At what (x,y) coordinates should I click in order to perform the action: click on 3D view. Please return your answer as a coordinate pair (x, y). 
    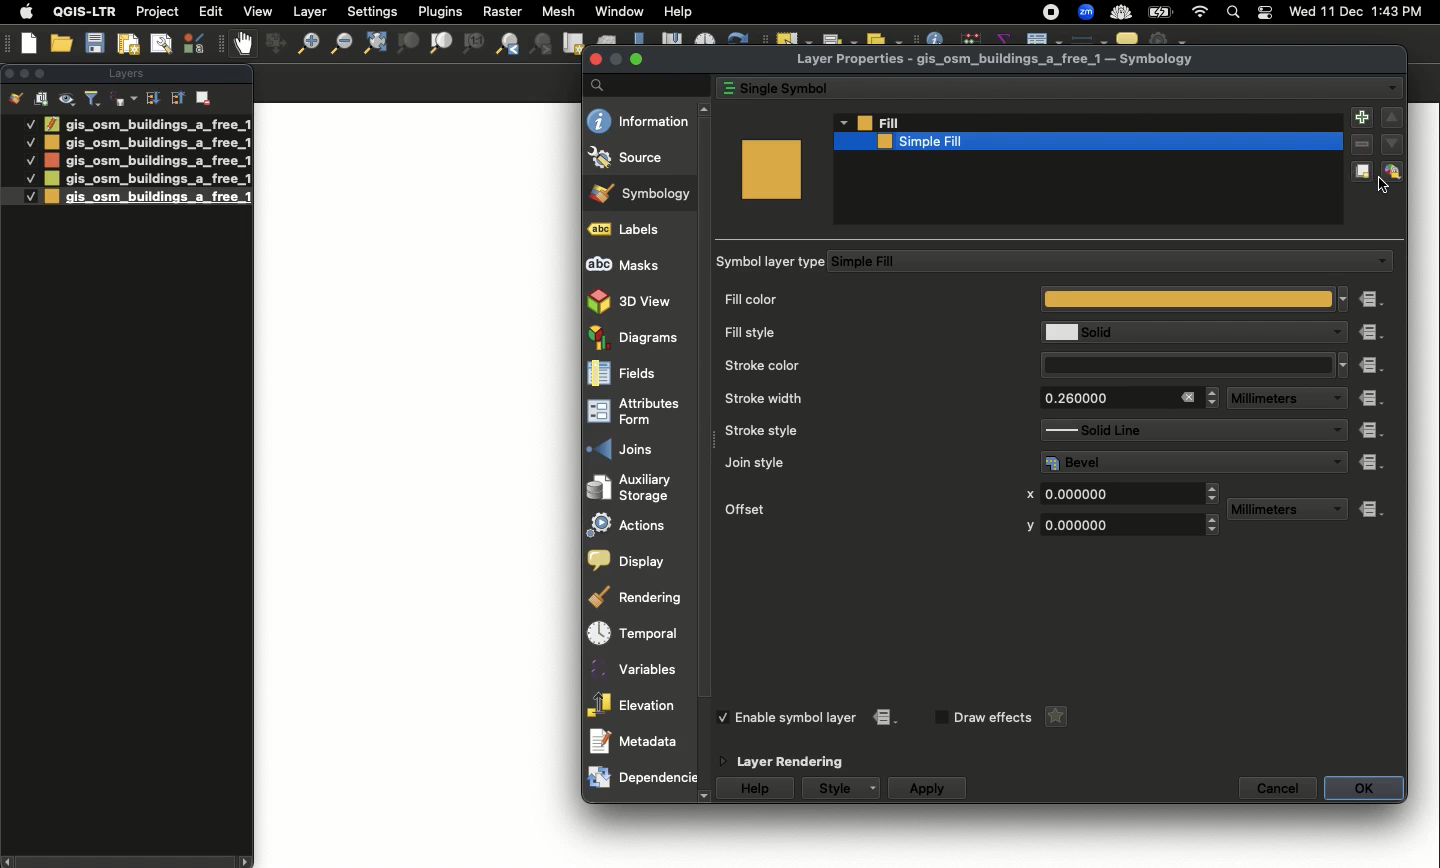
    Looking at the image, I should click on (638, 300).